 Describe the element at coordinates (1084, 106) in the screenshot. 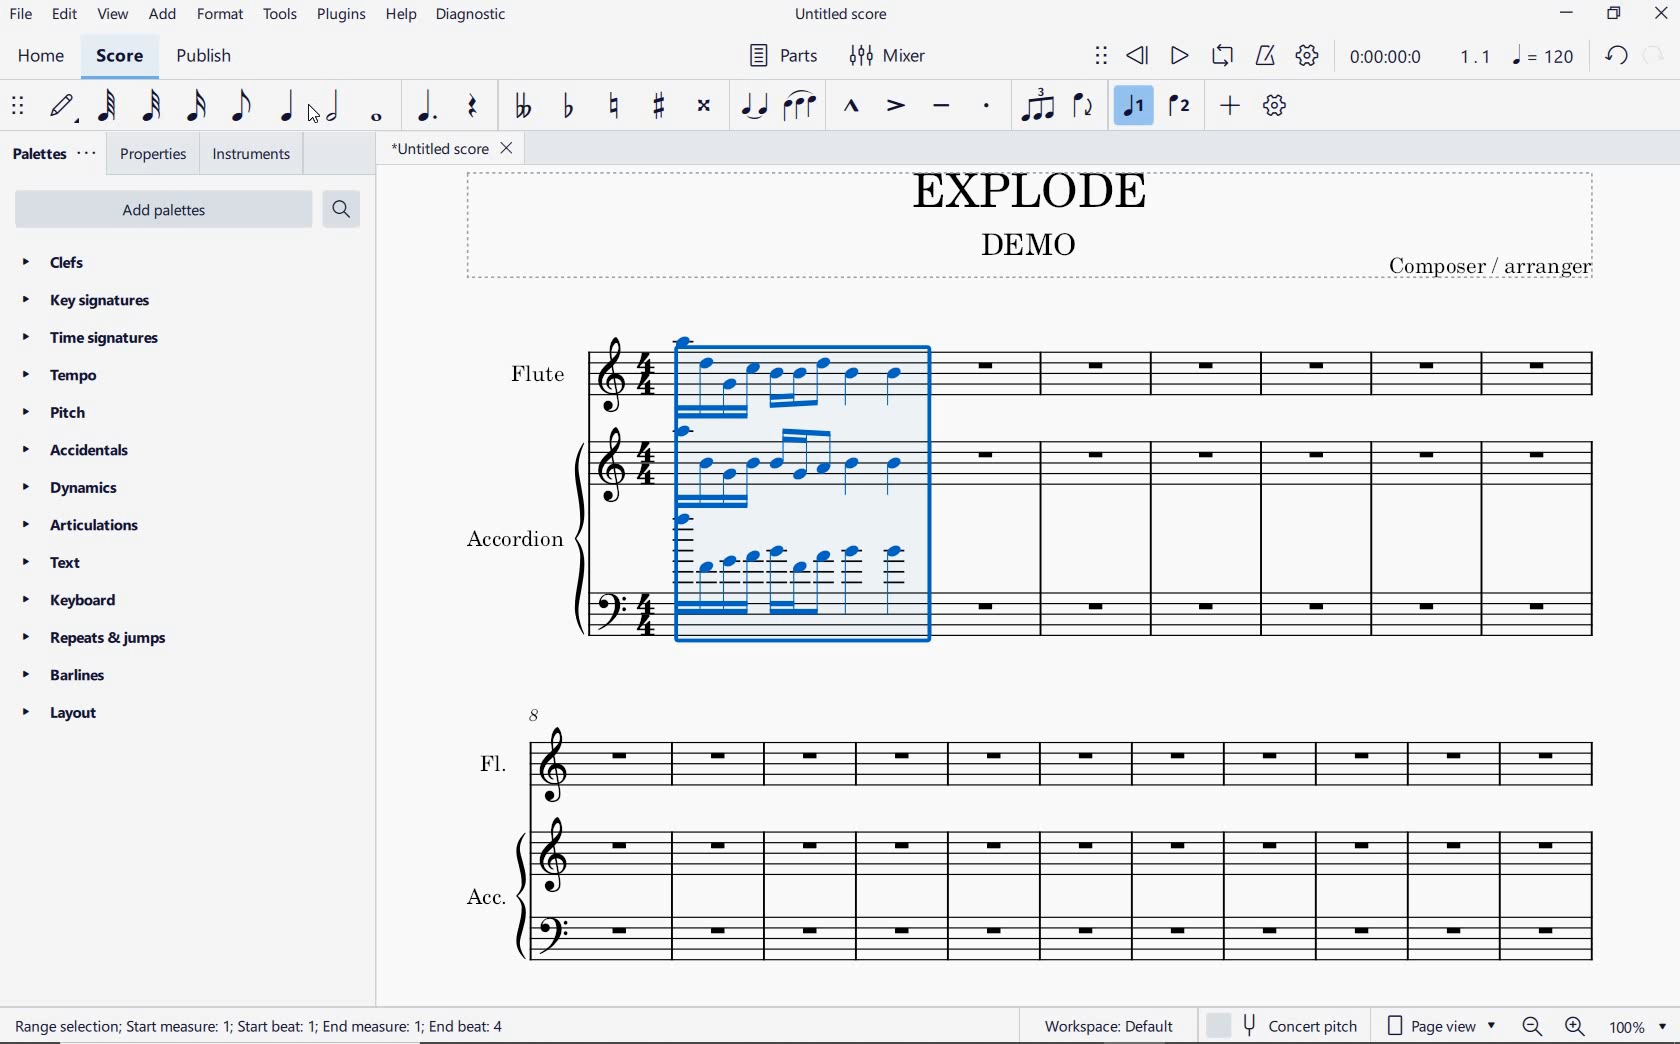

I see `flip direction` at that location.